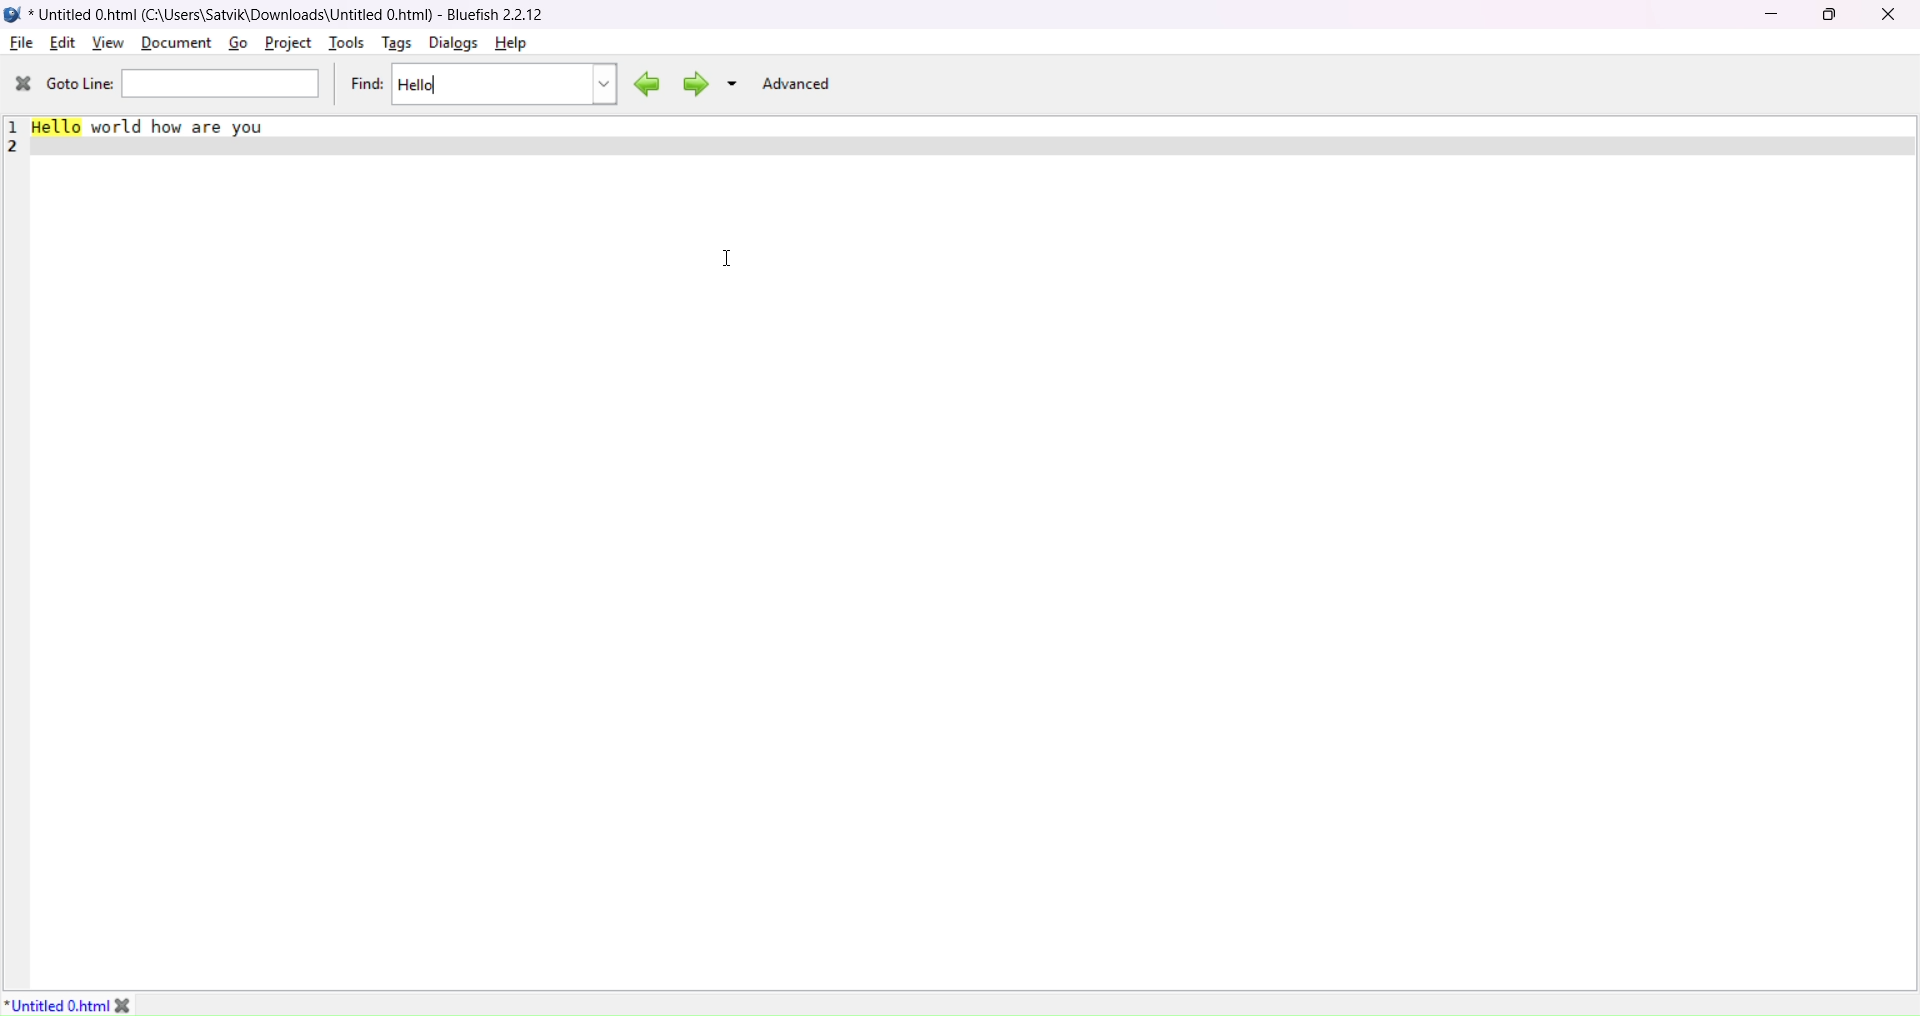 The height and width of the screenshot is (1016, 1920). I want to click on enter line number, so click(223, 84).